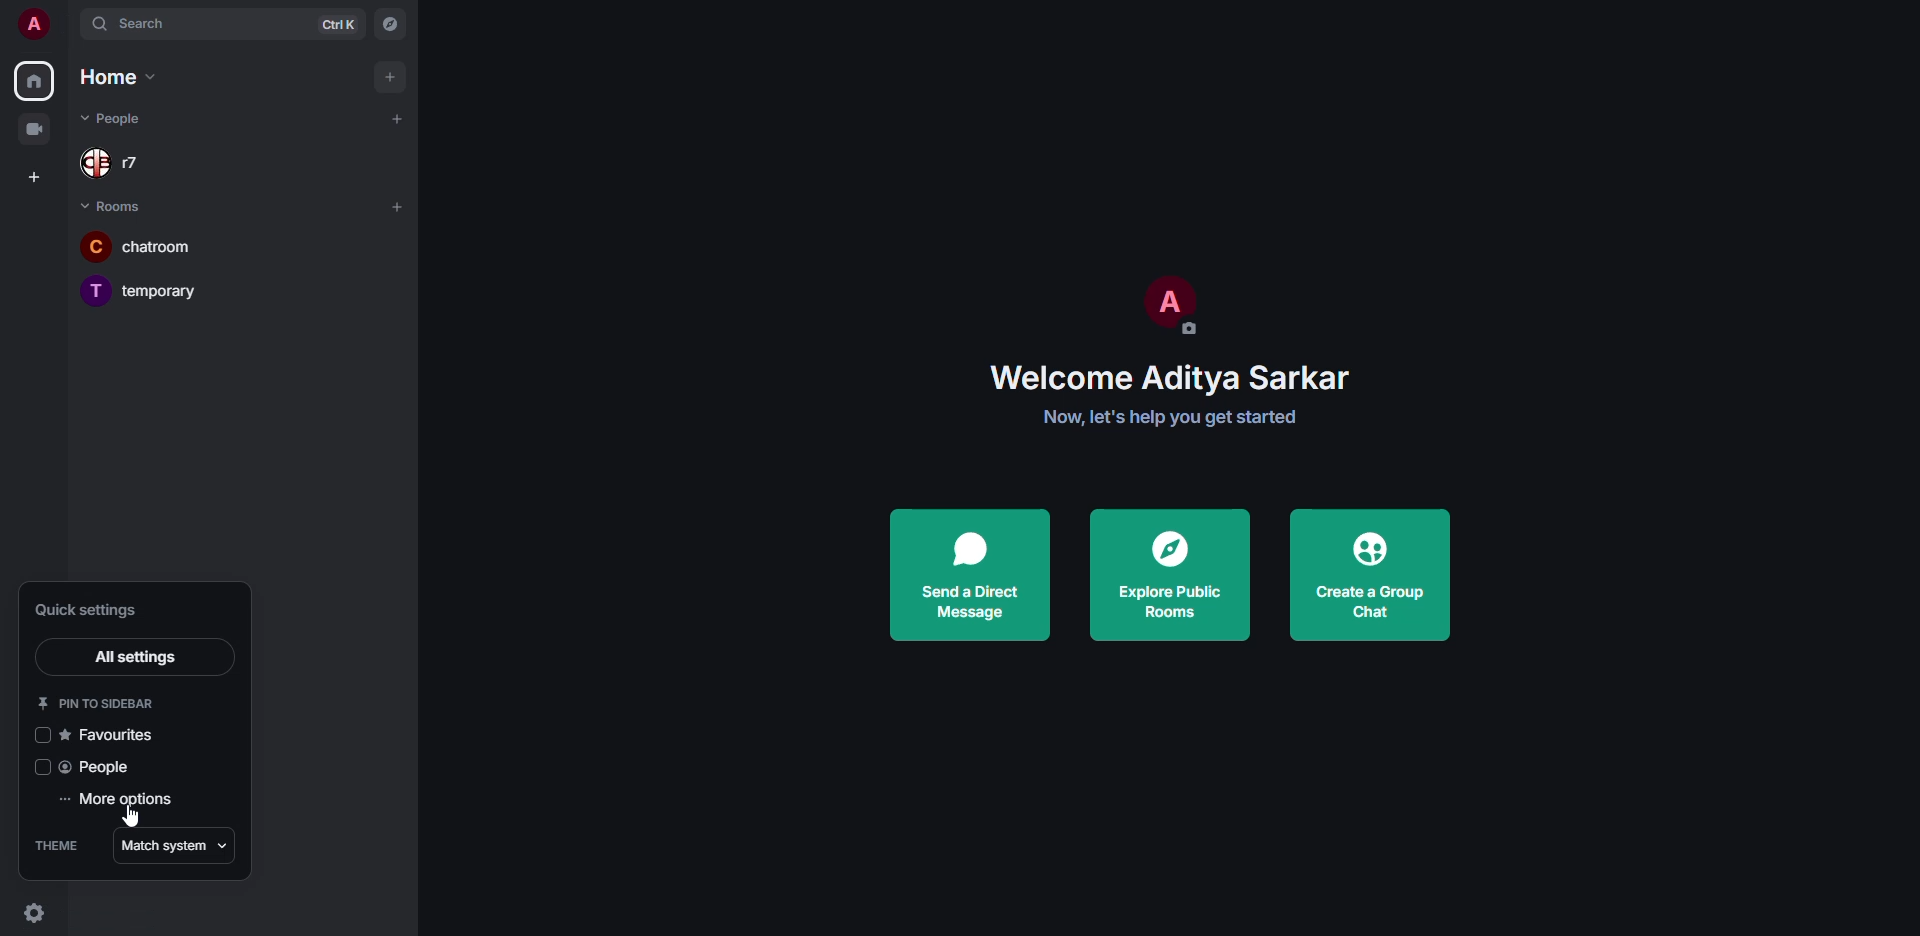  I want to click on click to enable, so click(42, 767).